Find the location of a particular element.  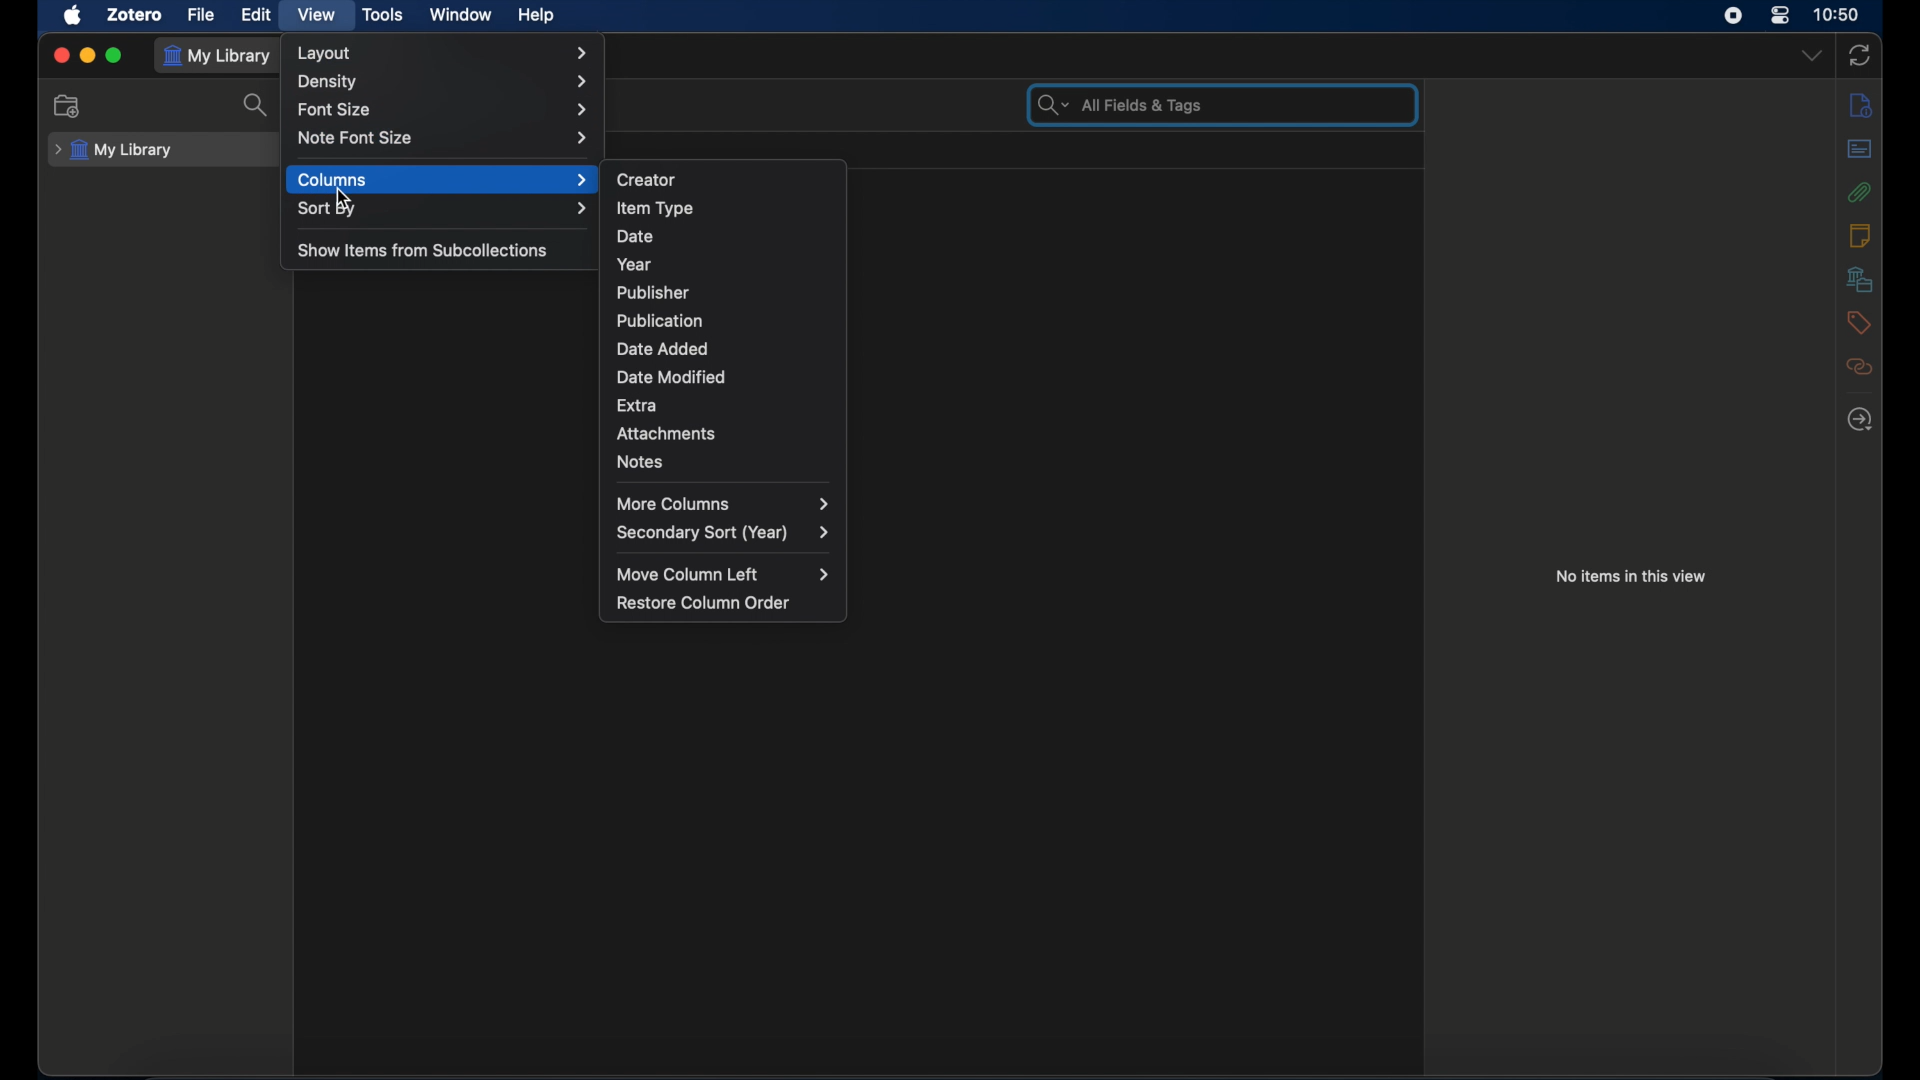

publisher is located at coordinates (652, 292).